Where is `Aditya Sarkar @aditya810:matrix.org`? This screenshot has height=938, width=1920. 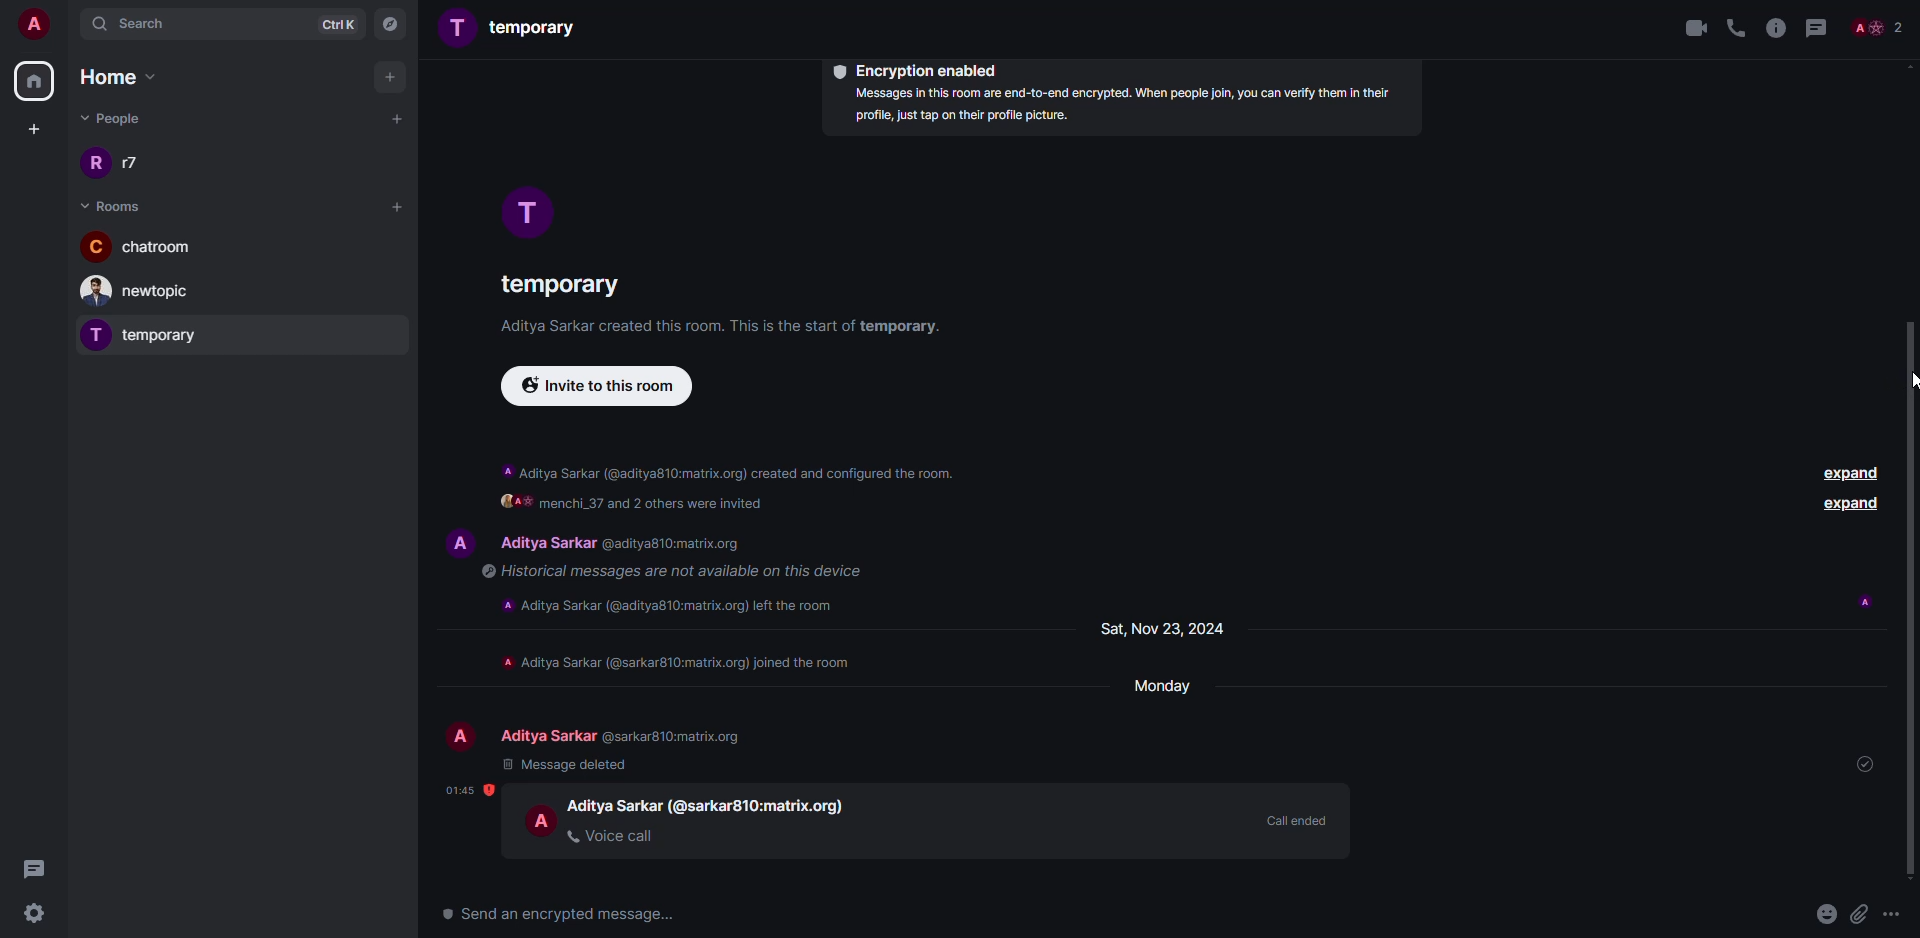 Aditya Sarkar @aditya810:matrix.org is located at coordinates (722, 807).